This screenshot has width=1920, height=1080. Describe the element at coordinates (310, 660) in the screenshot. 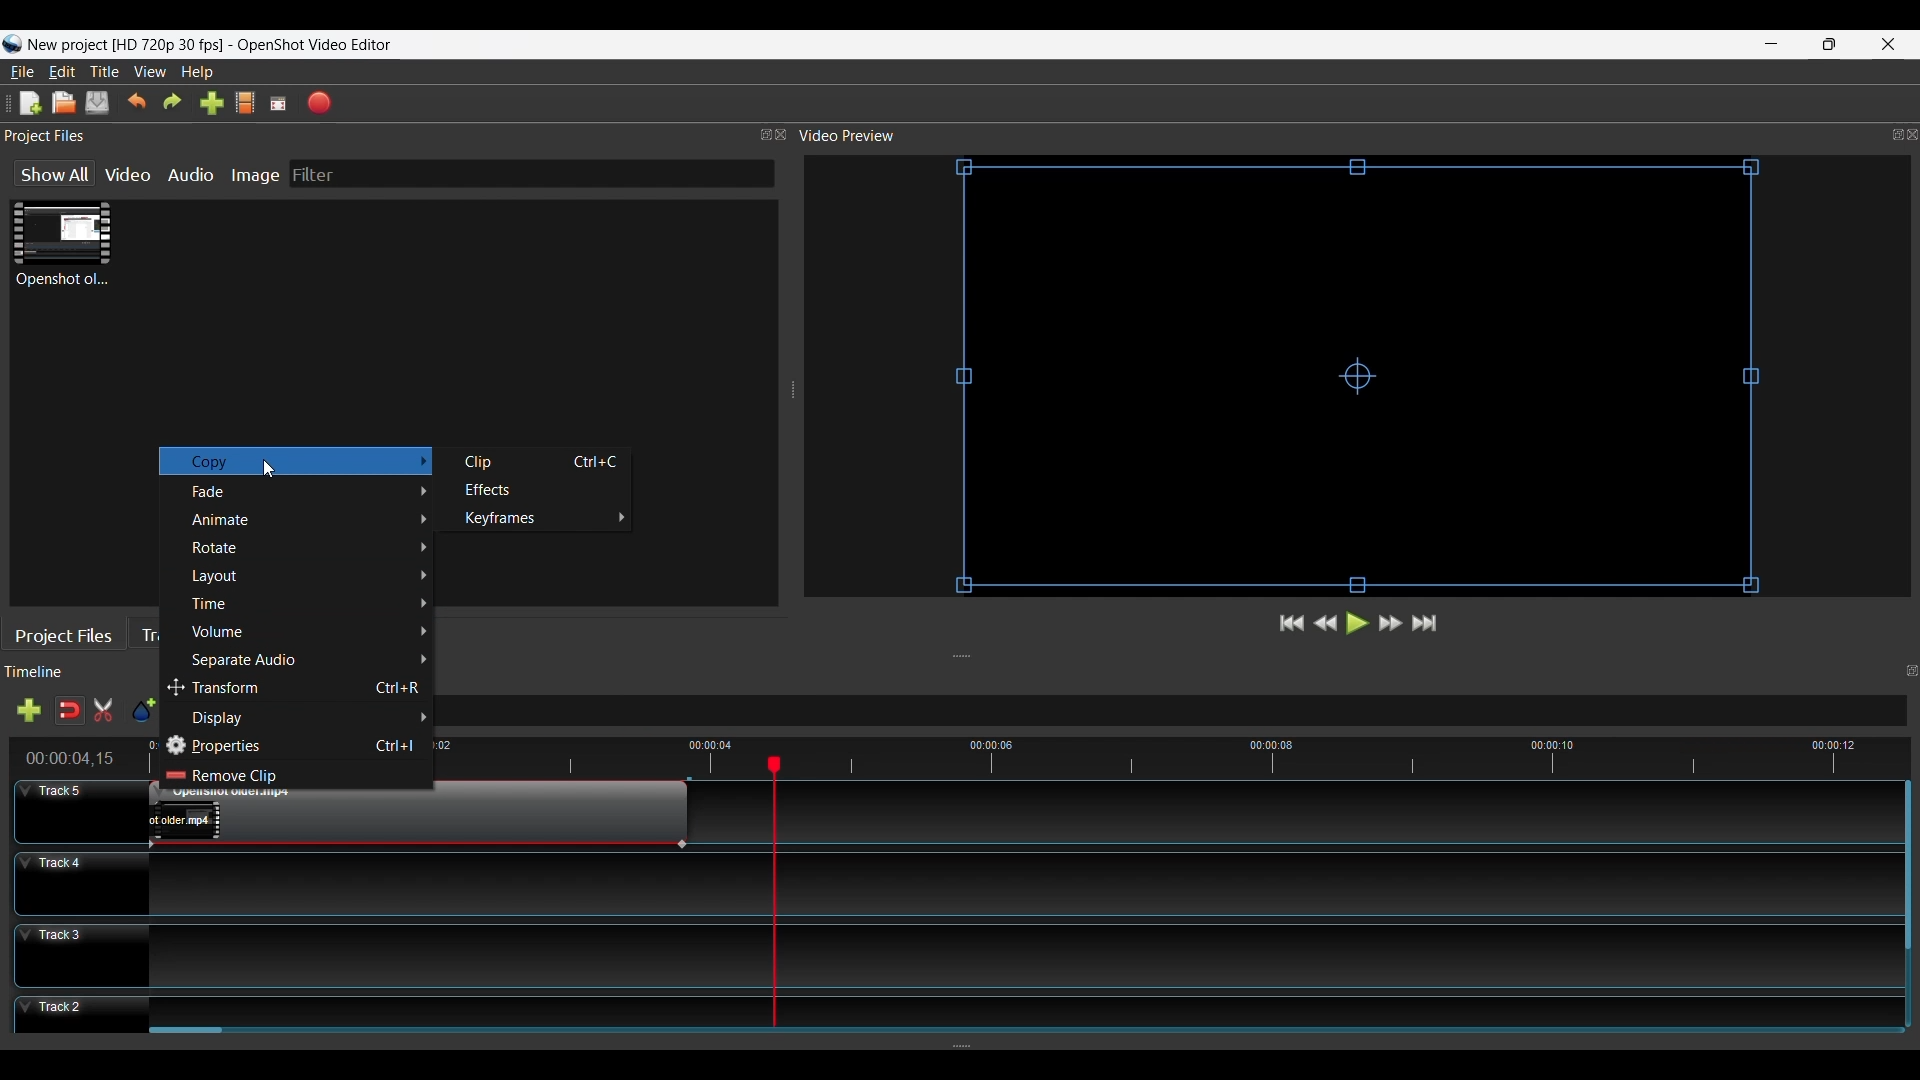

I see `Separate Audio` at that location.